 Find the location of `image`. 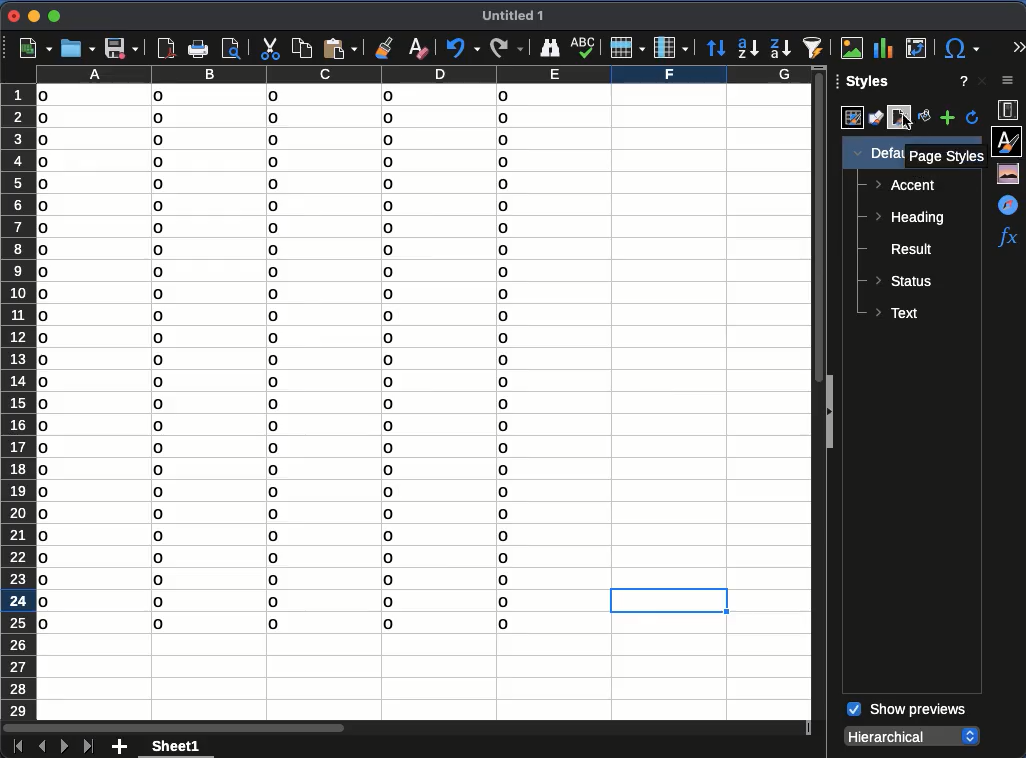

image is located at coordinates (852, 47).